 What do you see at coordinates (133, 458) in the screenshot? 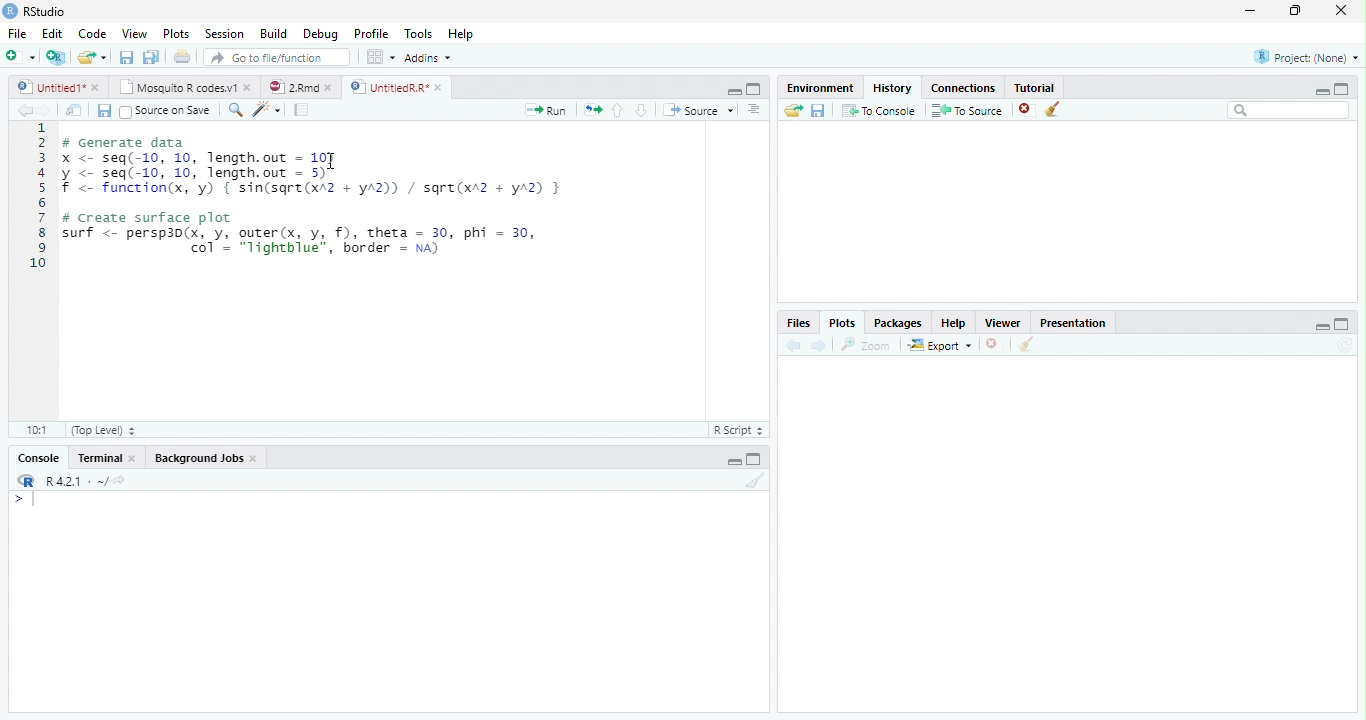
I see `Close` at bounding box center [133, 458].